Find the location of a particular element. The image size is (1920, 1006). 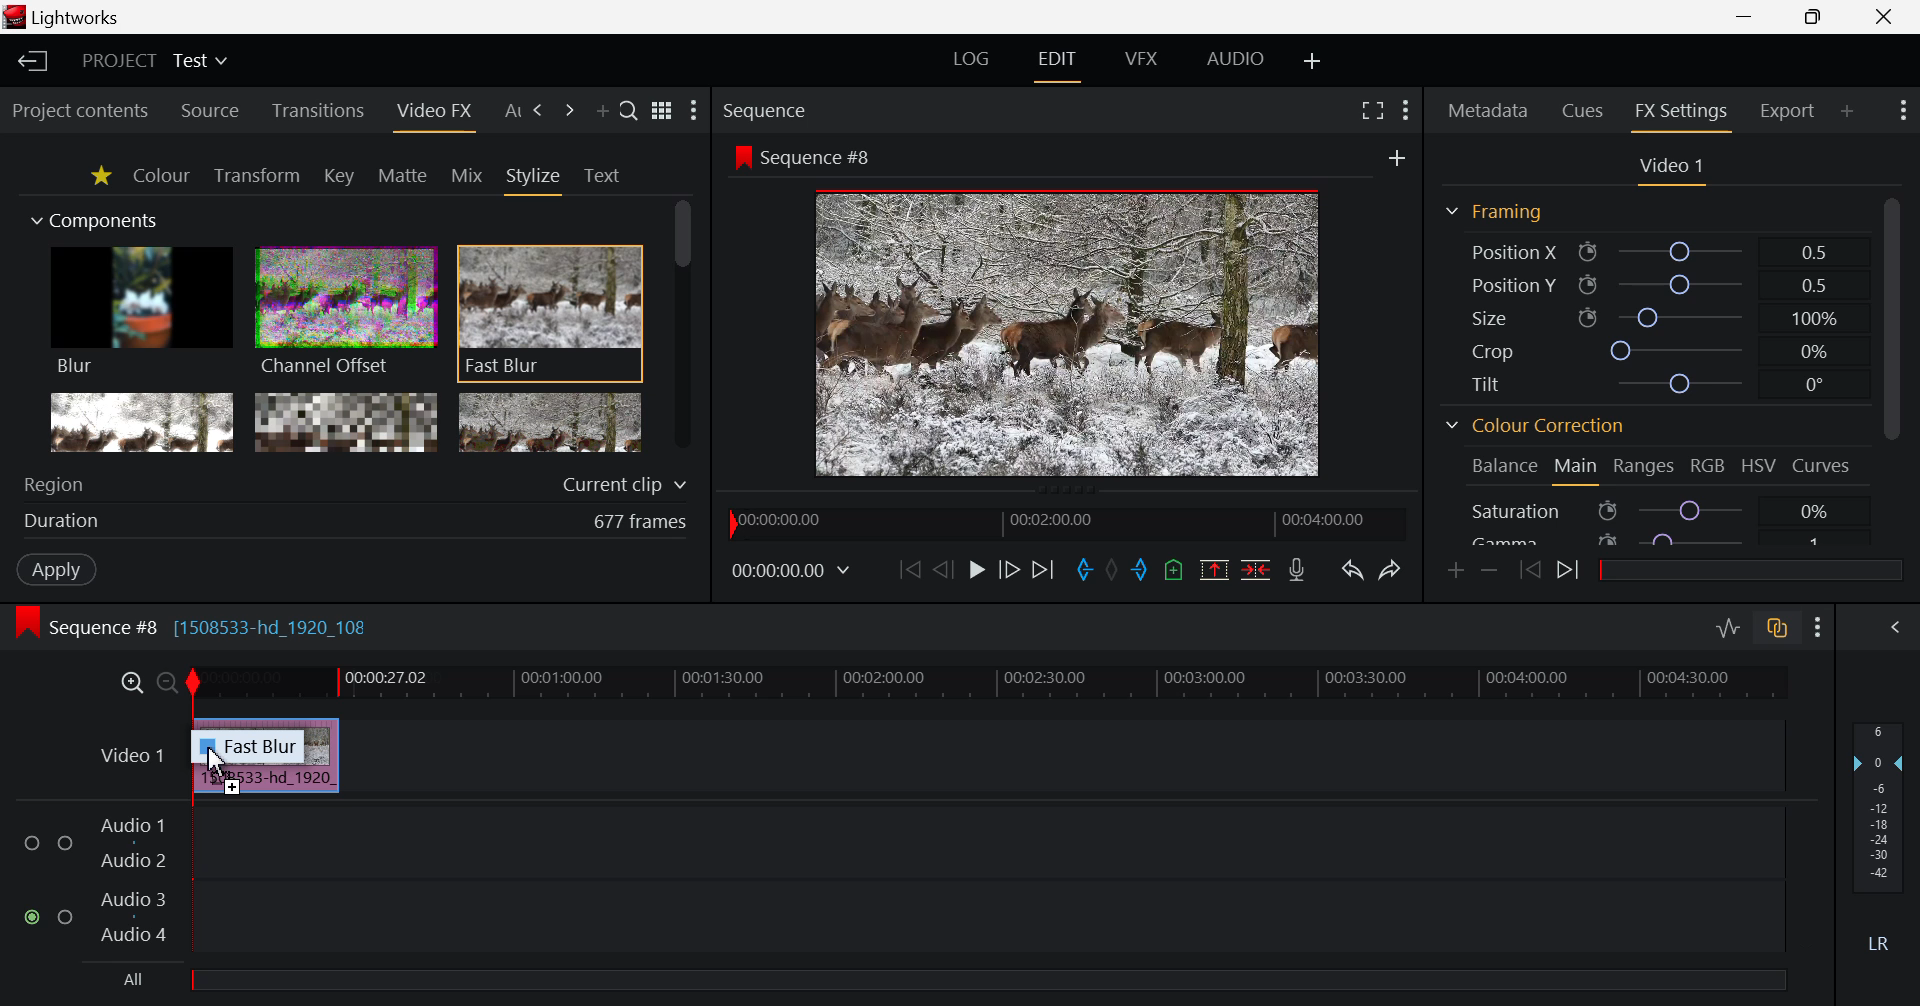

VFX is located at coordinates (1141, 64).